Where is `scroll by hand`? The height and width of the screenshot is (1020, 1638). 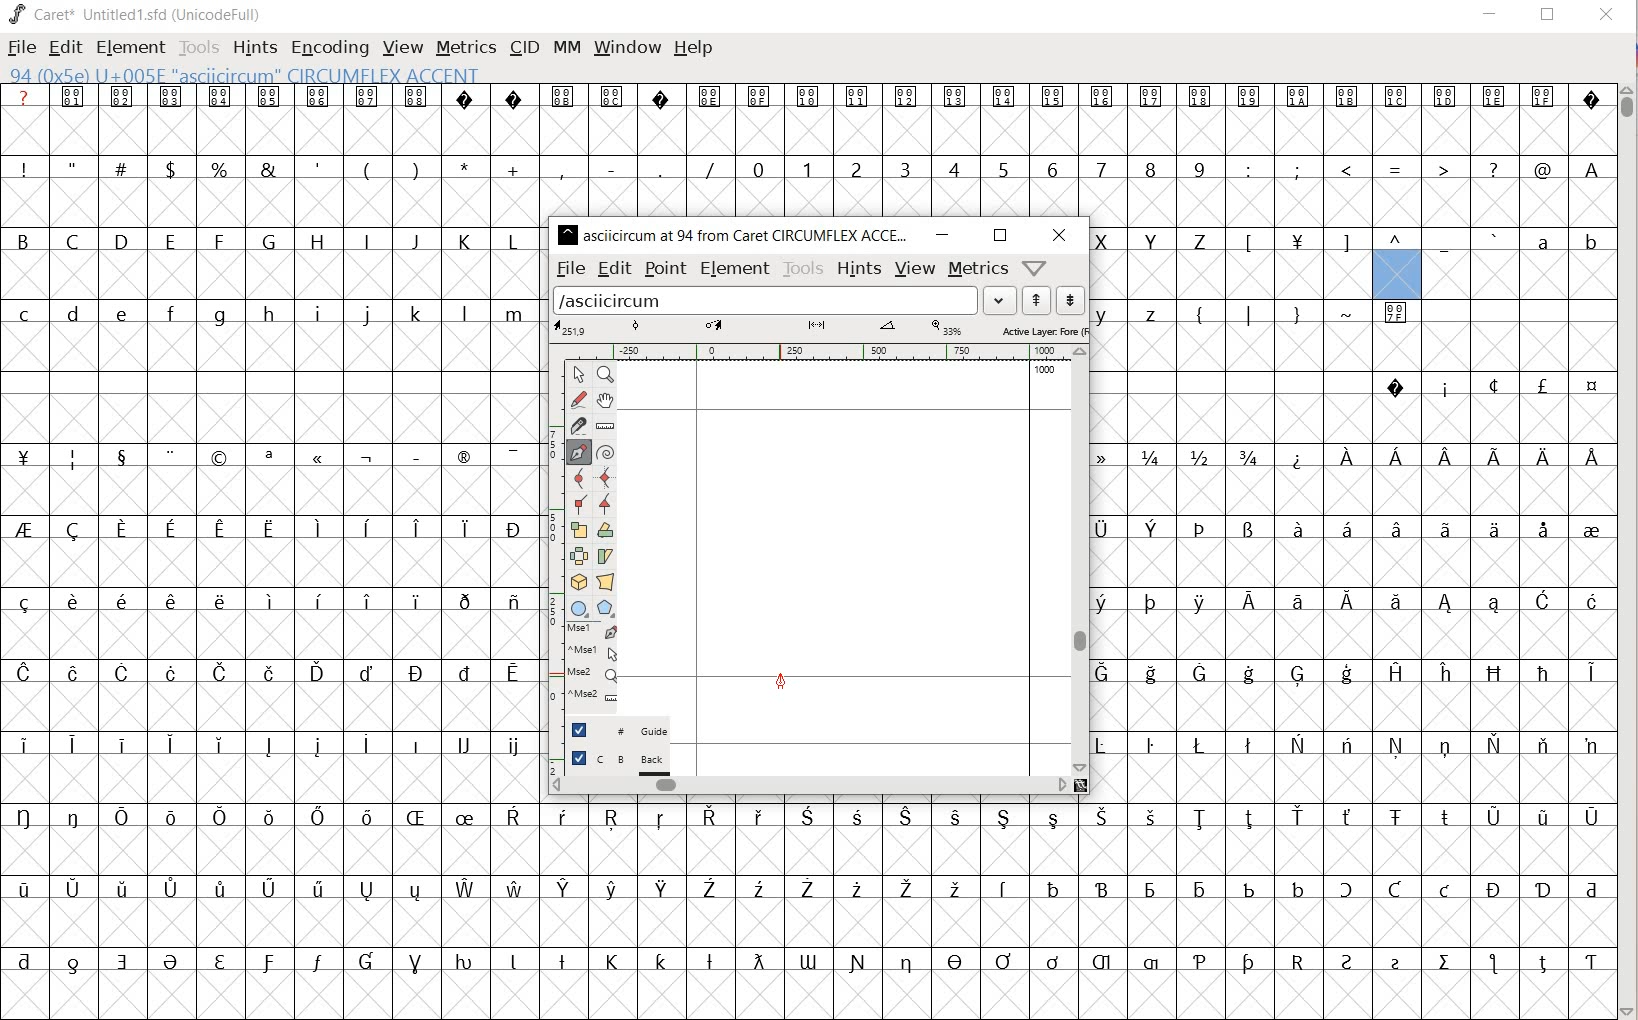 scroll by hand is located at coordinates (607, 400).